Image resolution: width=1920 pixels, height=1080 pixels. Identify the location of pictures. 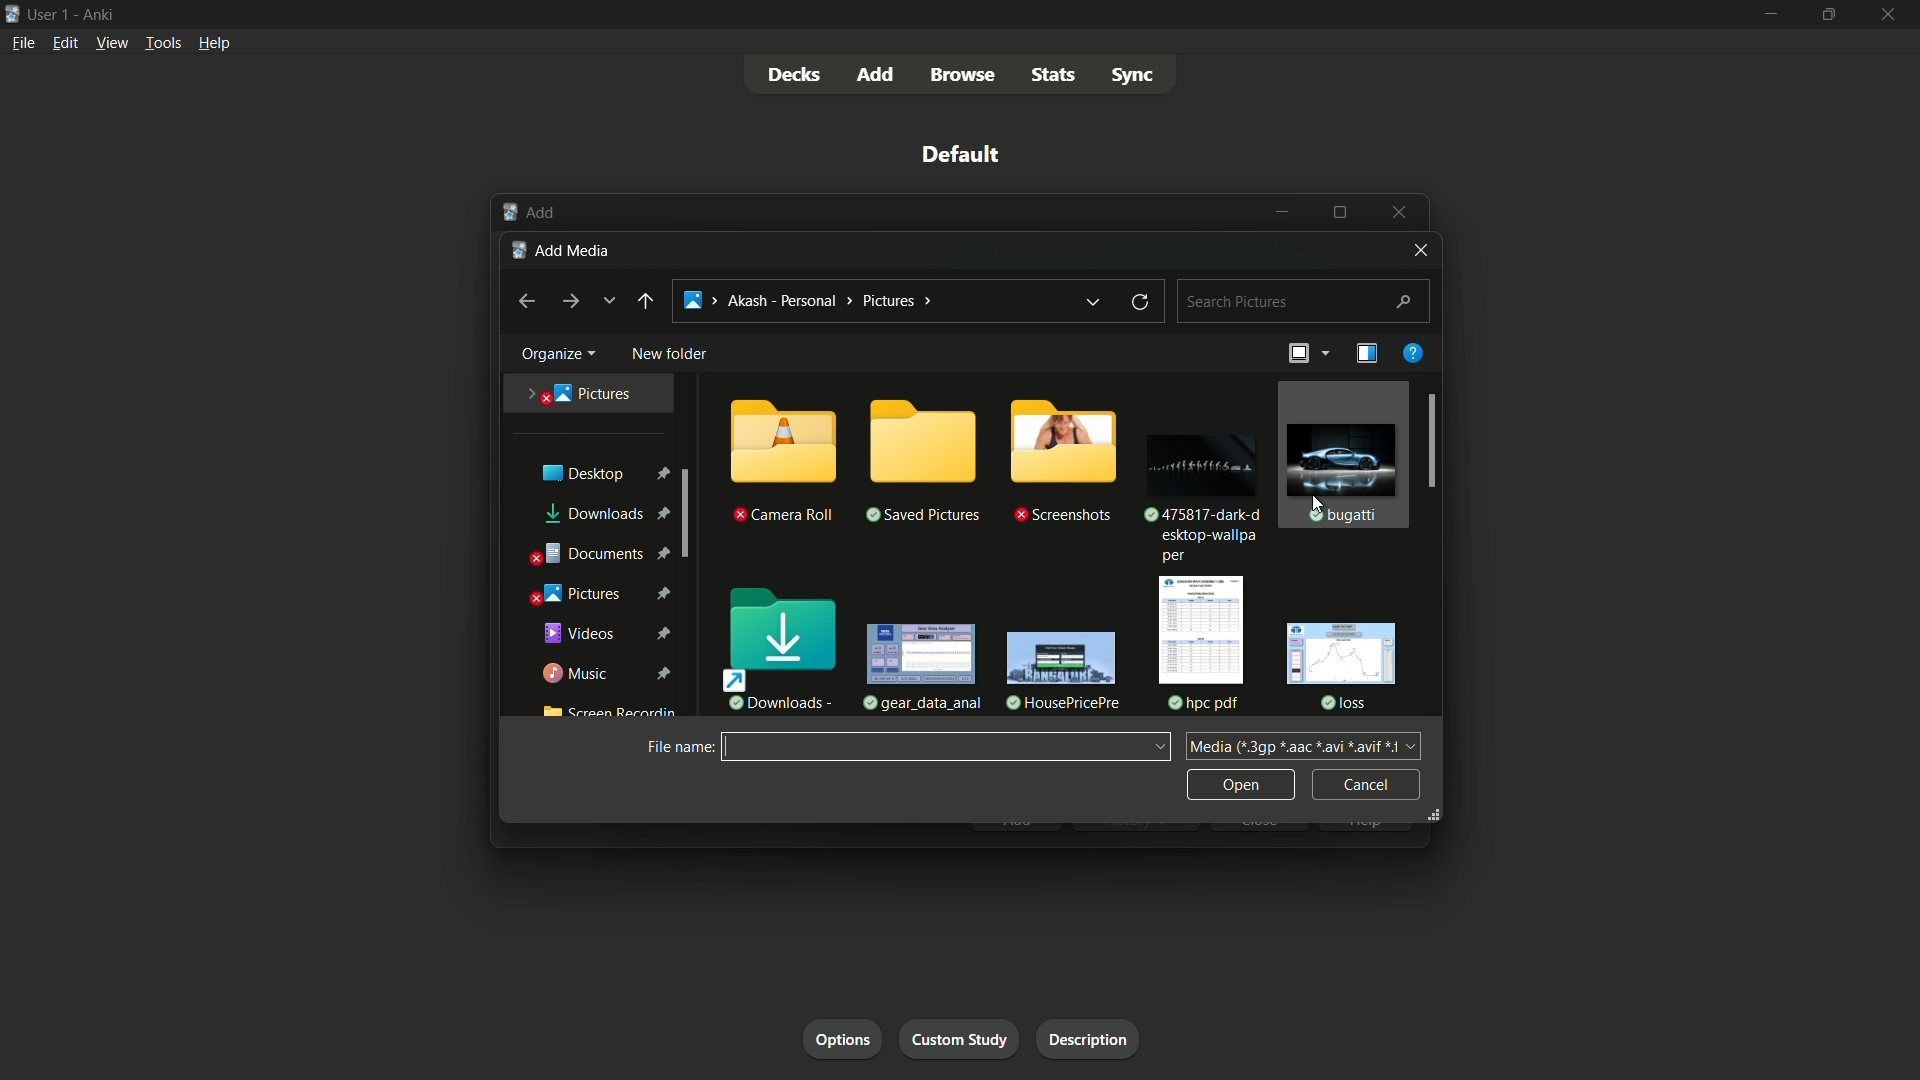
(602, 592).